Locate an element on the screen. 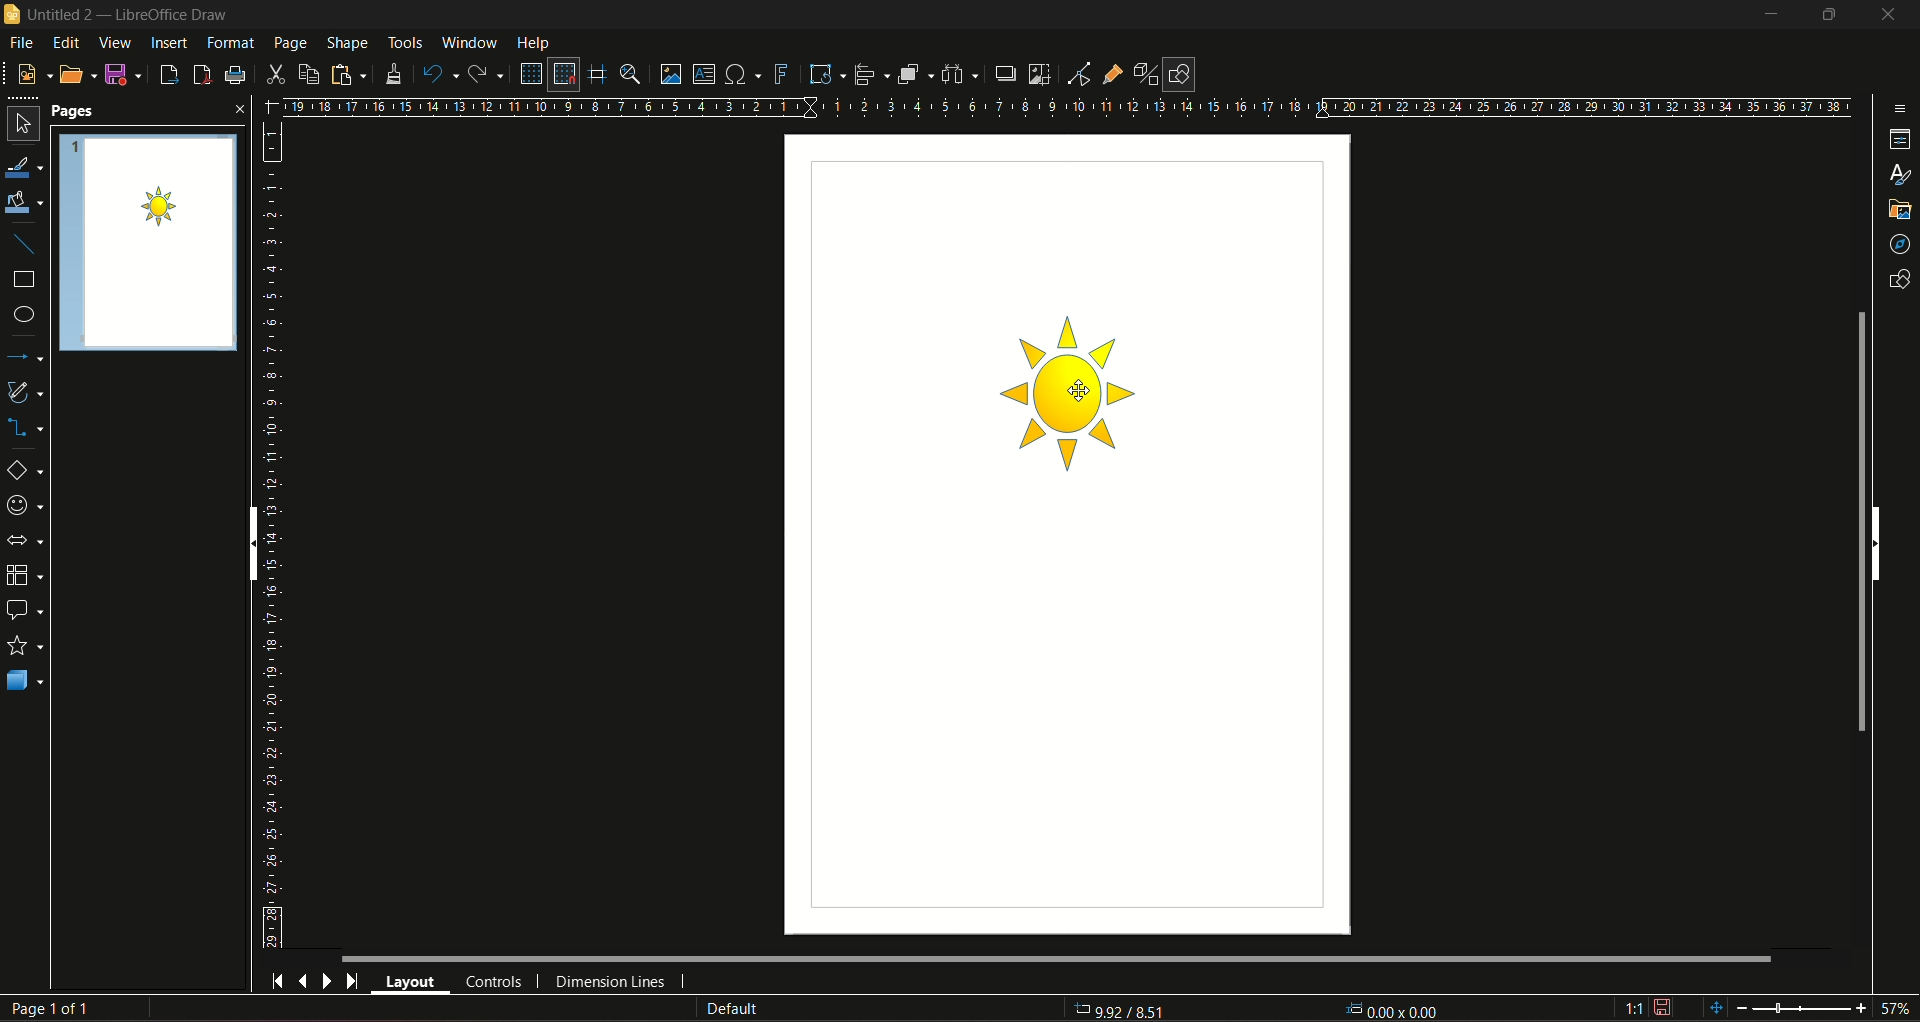 Image resolution: width=1920 pixels, height=1022 pixels. shape is located at coordinates (346, 43).